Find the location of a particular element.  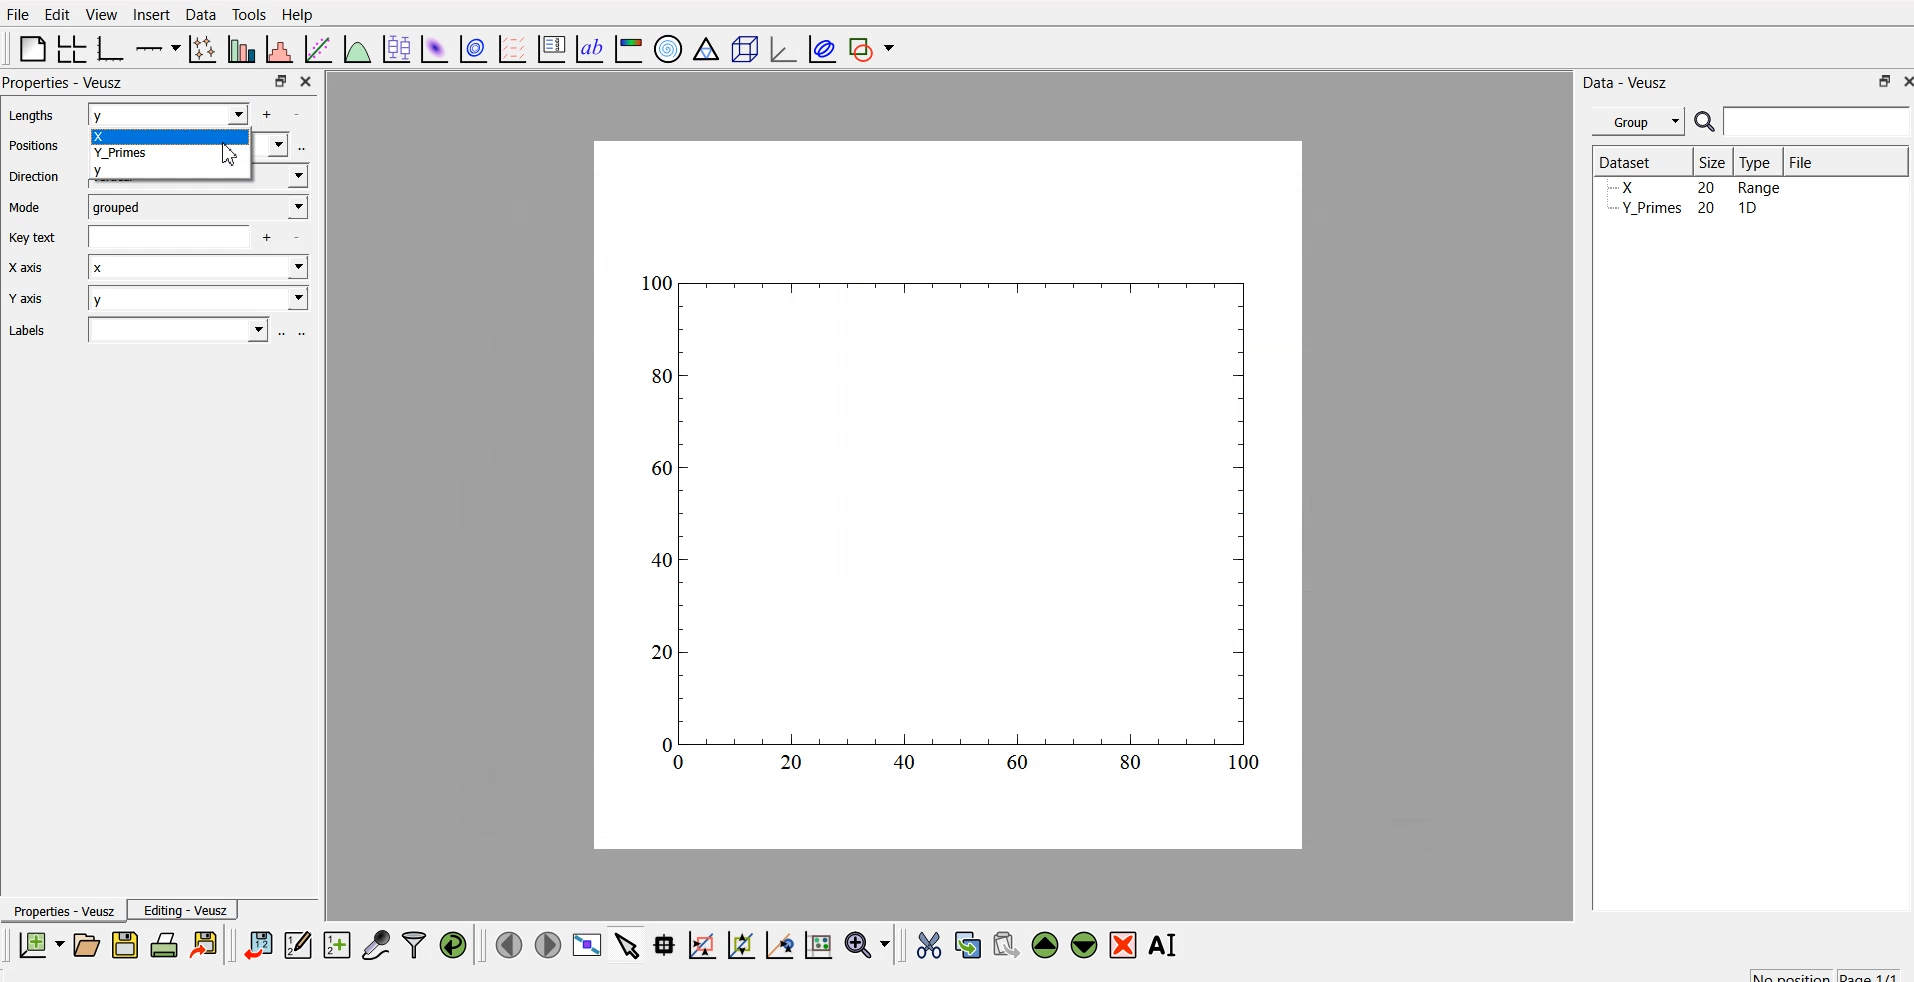

lengths is located at coordinates (28, 117).